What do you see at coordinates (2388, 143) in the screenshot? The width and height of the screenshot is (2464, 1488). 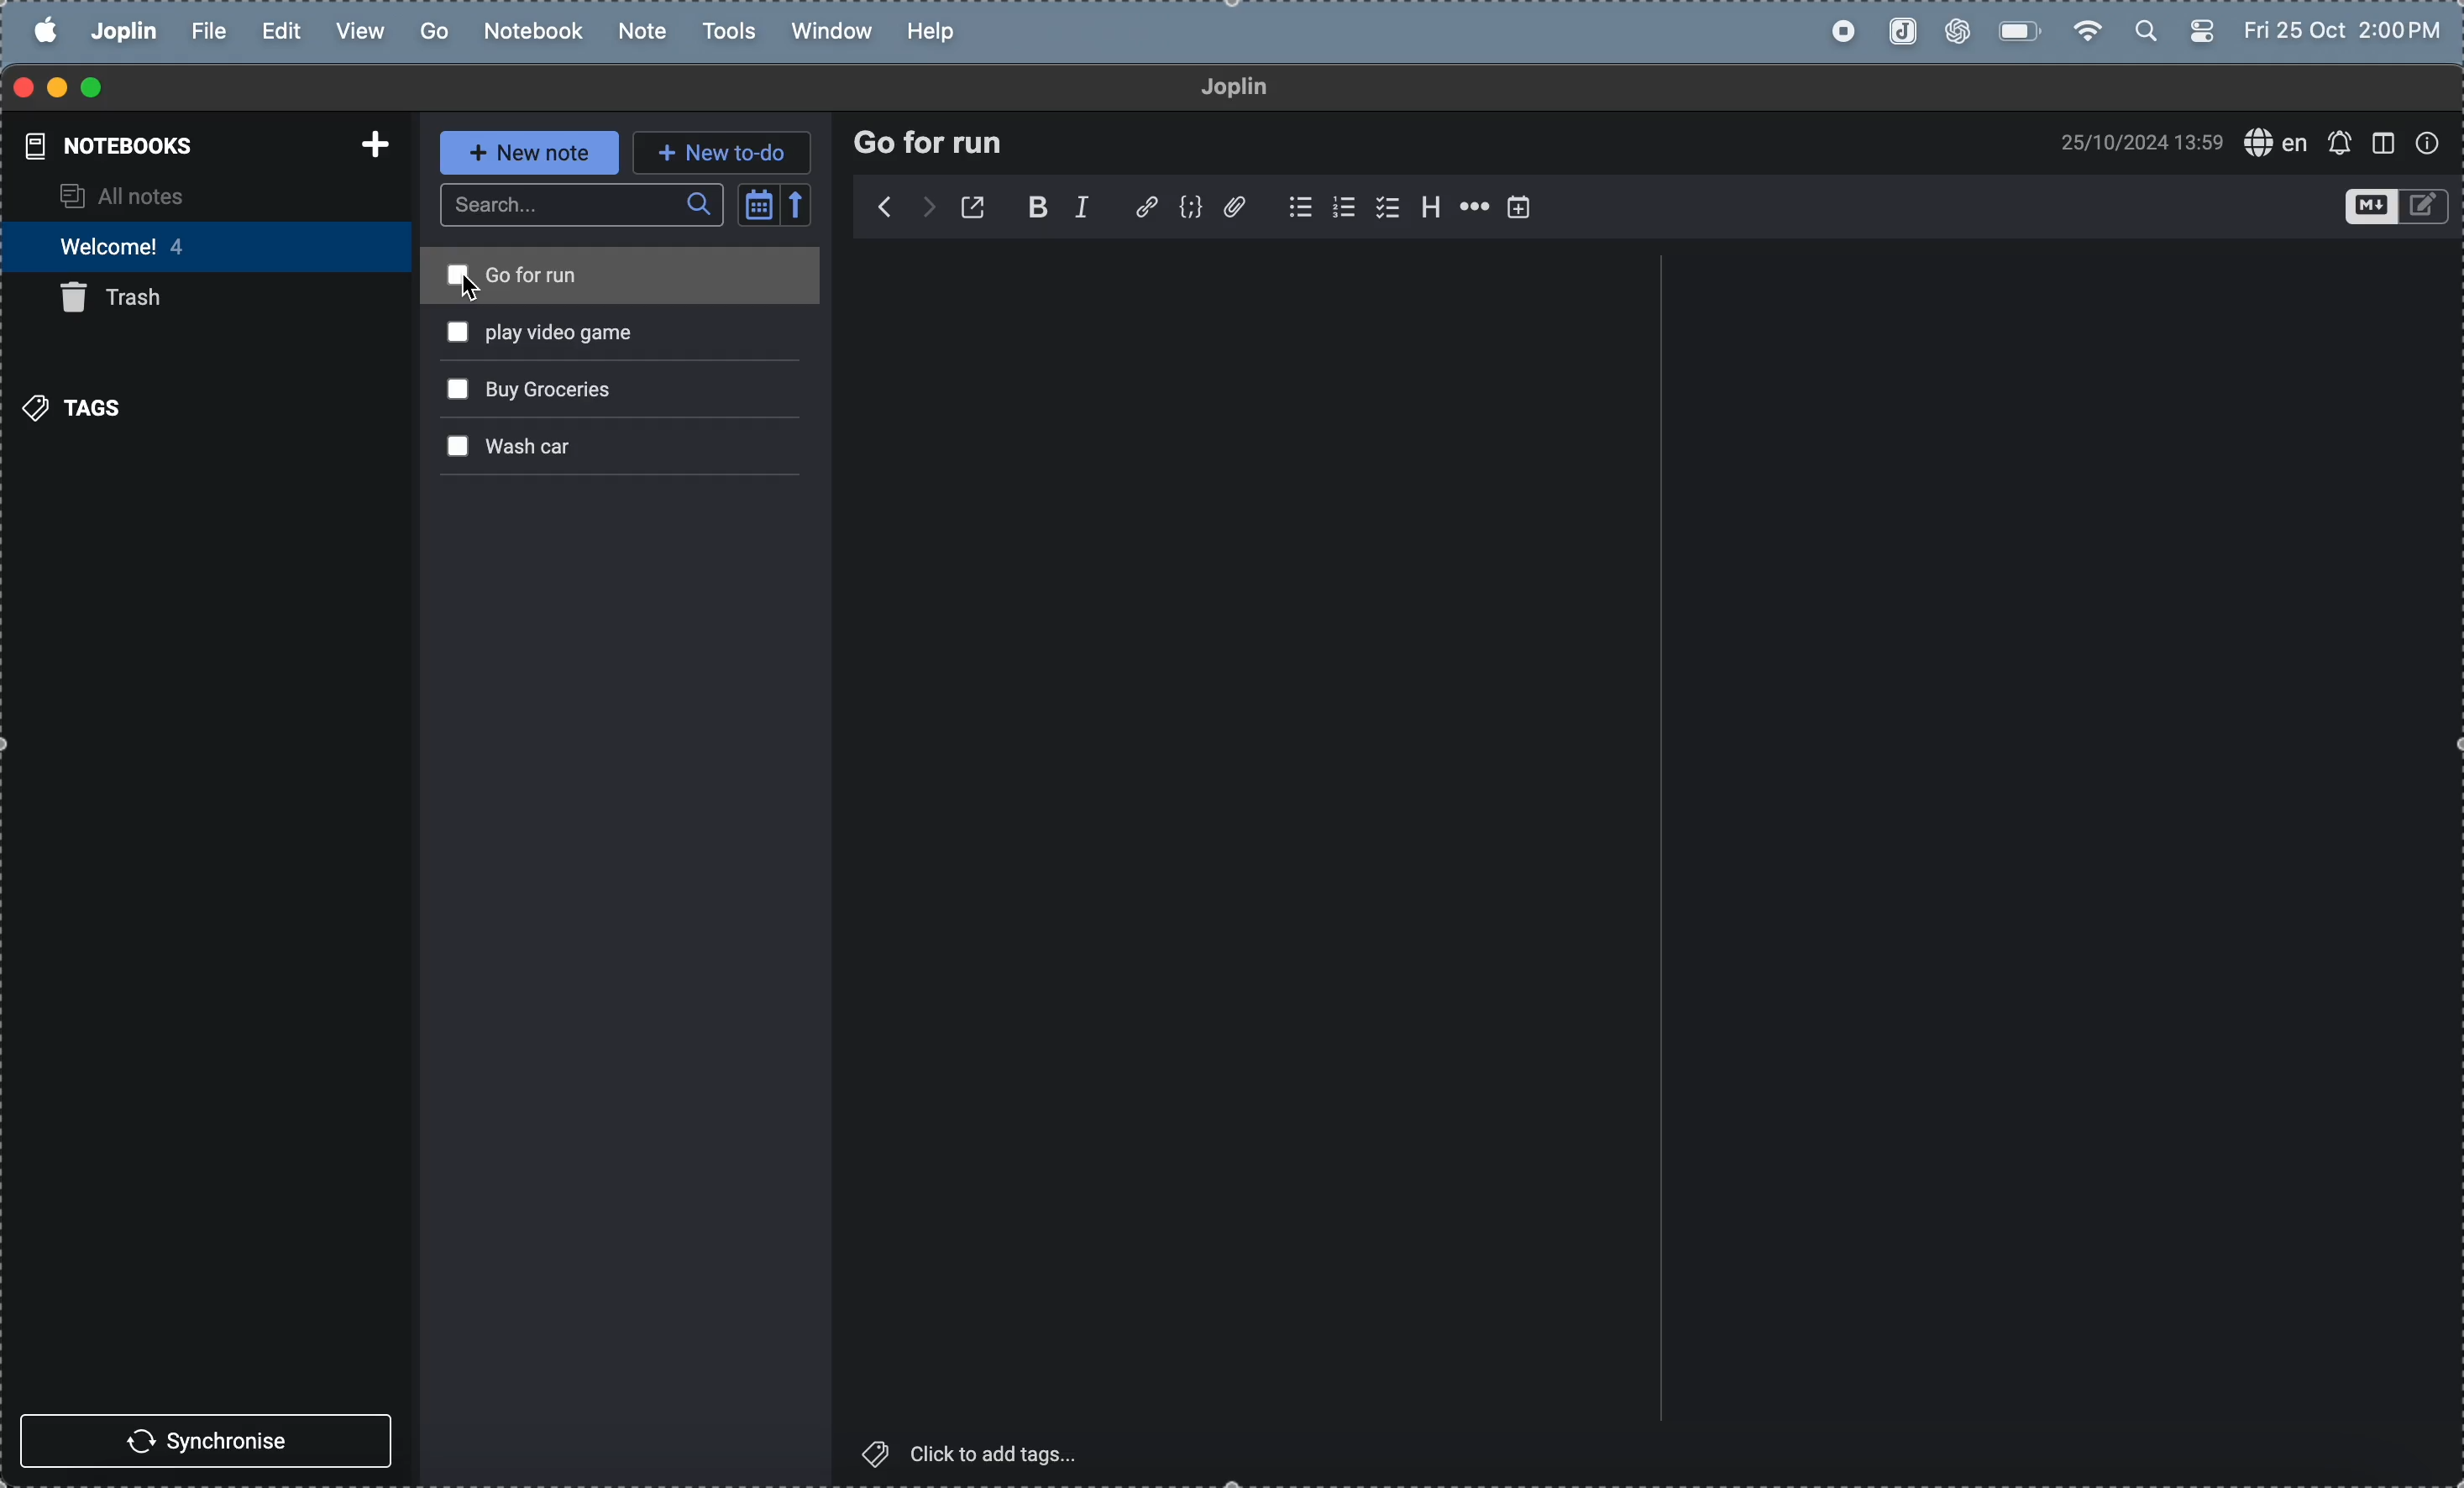 I see `window` at bounding box center [2388, 143].